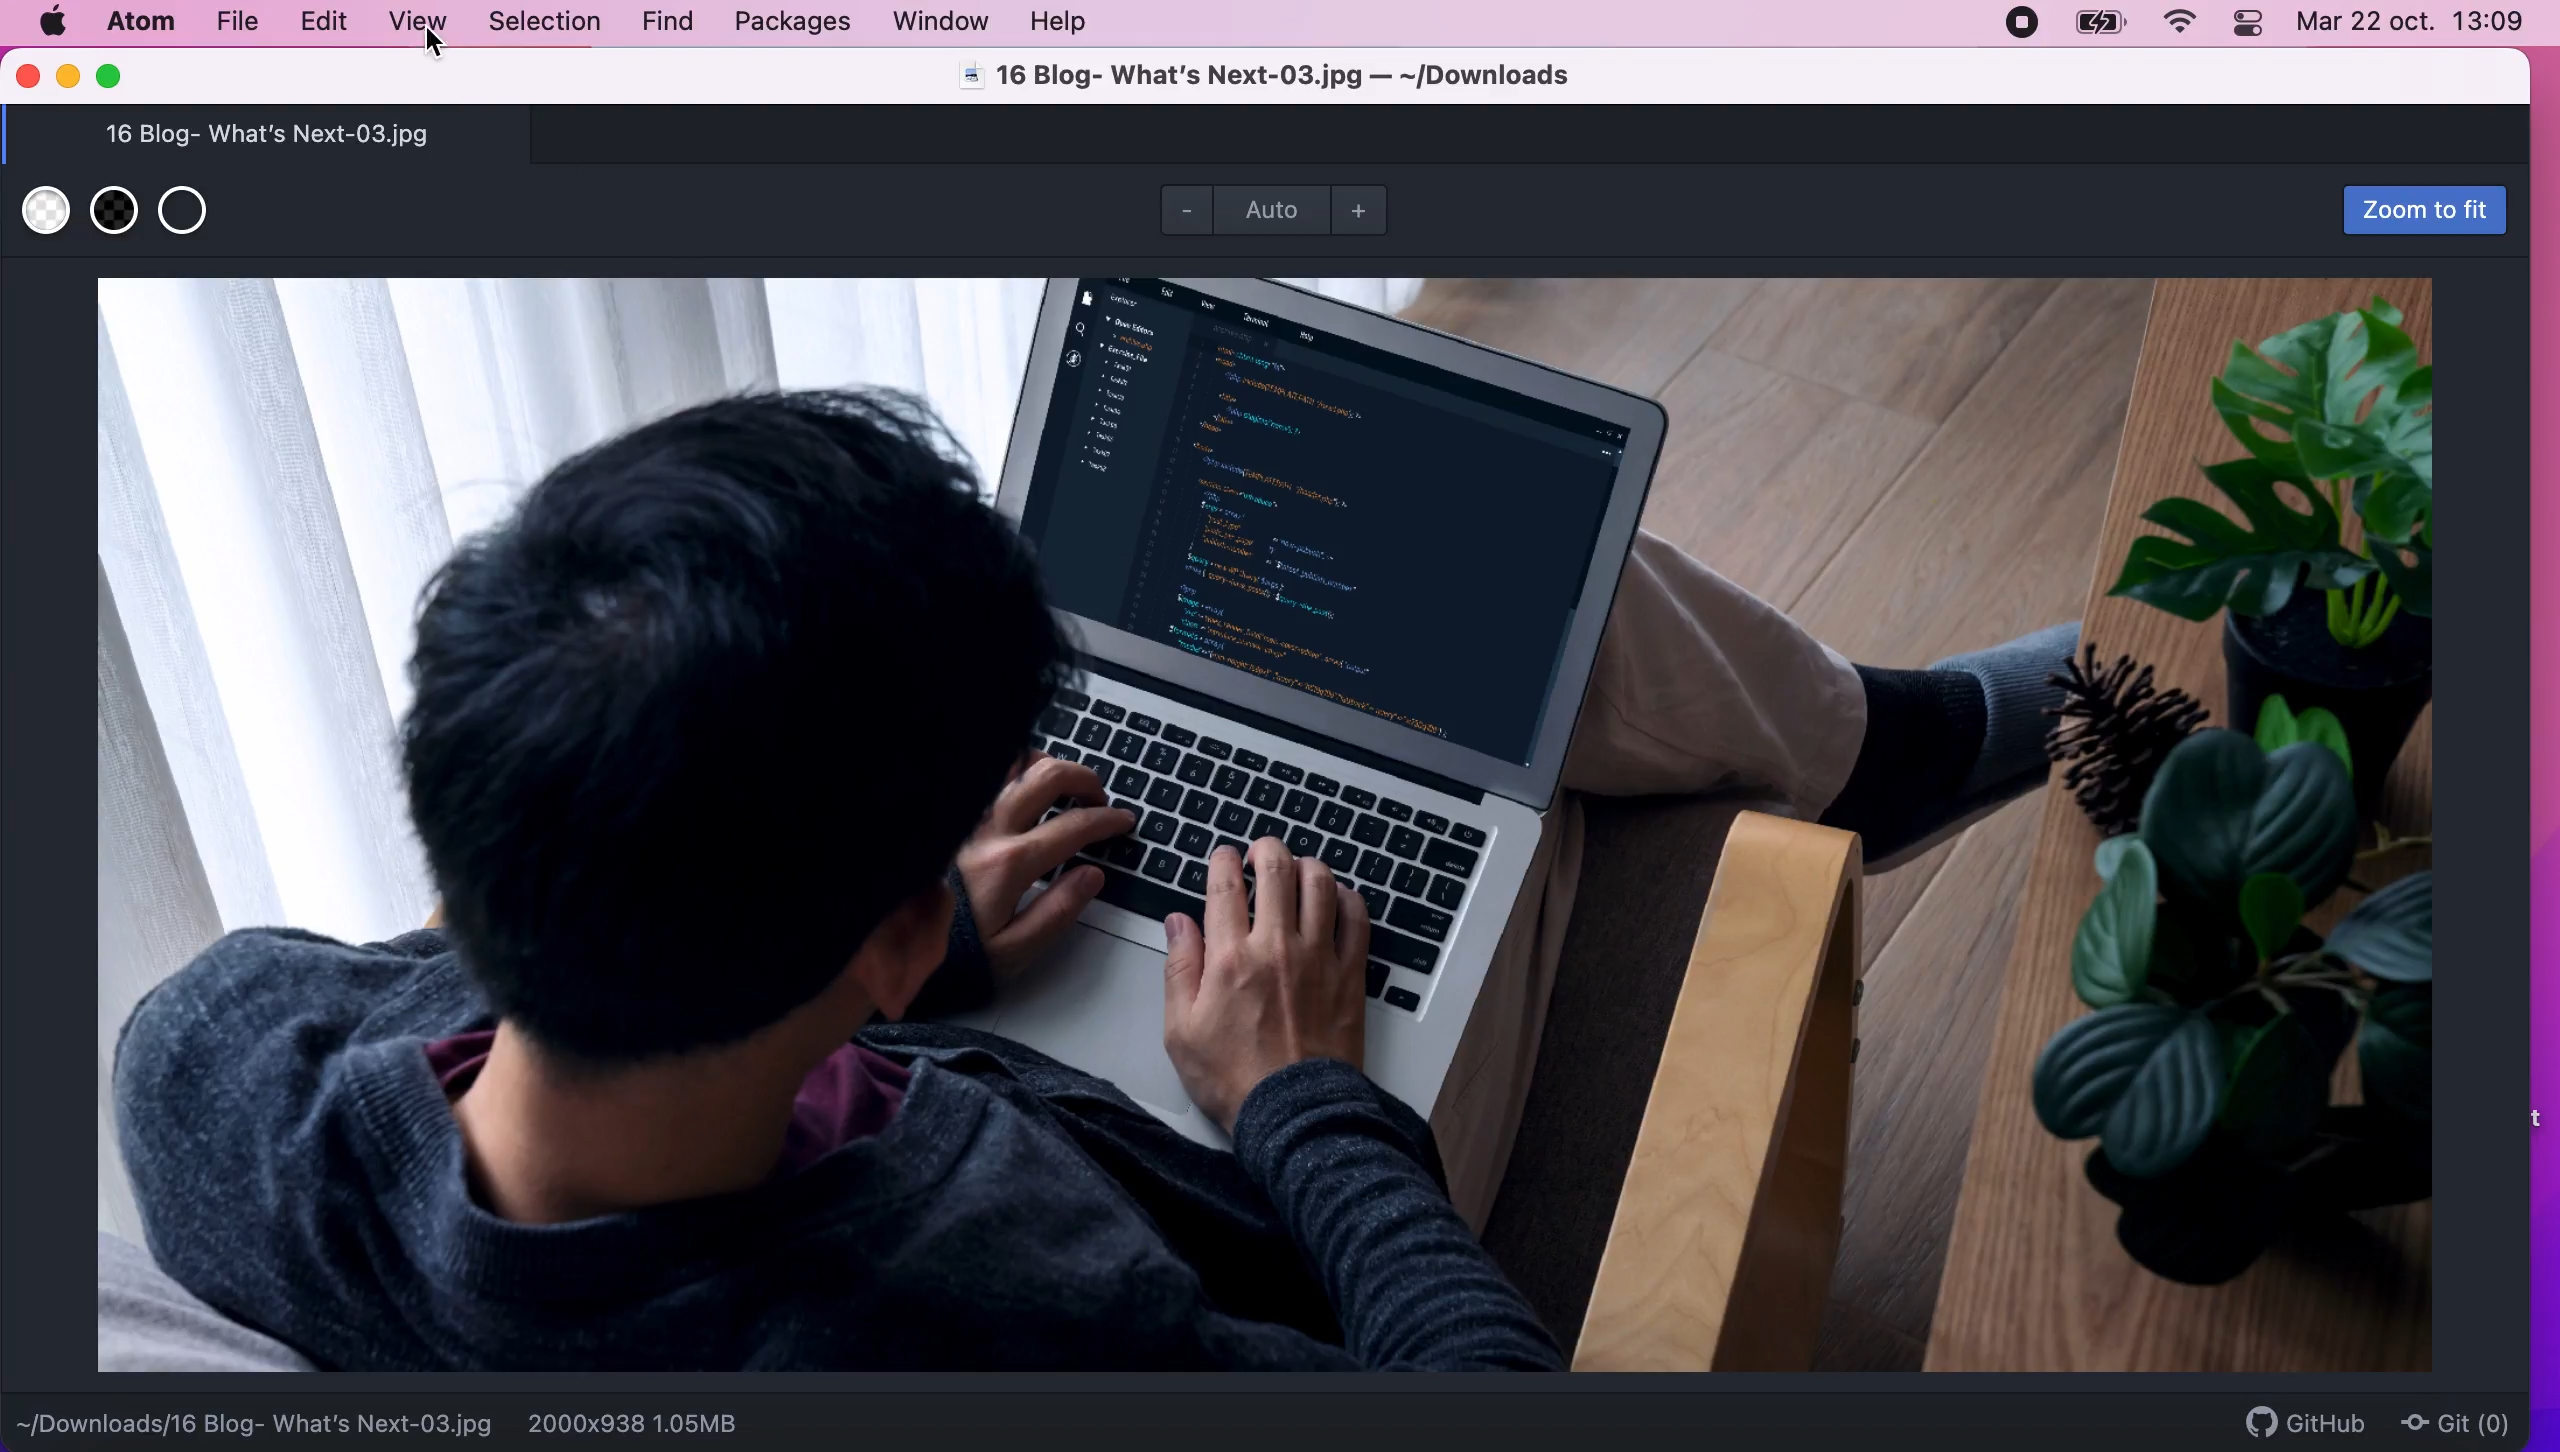 The width and height of the screenshot is (2560, 1452). What do you see at coordinates (120, 75) in the screenshot?
I see `maximize` at bounding box center [120, 75].